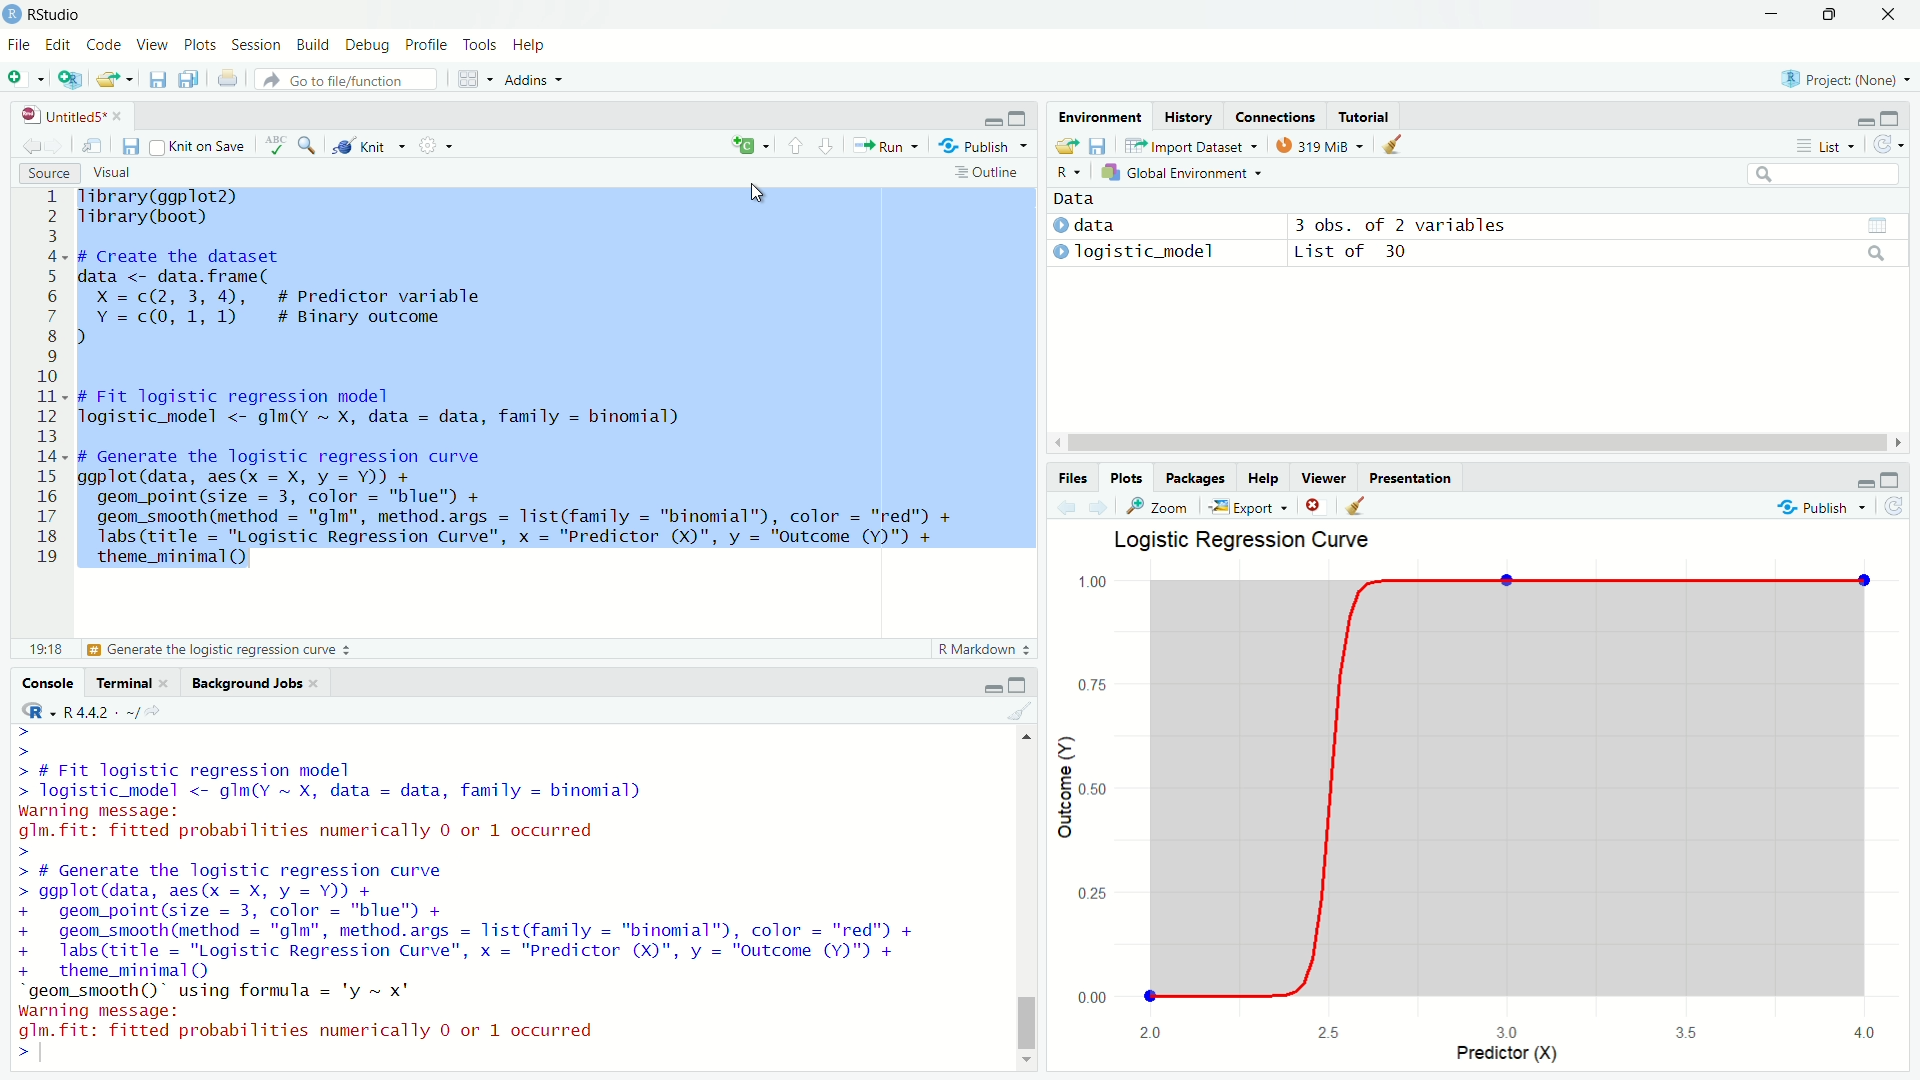 This screenshot has width=1920, height=1080. What do you see at coordinates (1098, 507) in the screenshot?
I see `Next plot` at bounding box center [1098, 507].